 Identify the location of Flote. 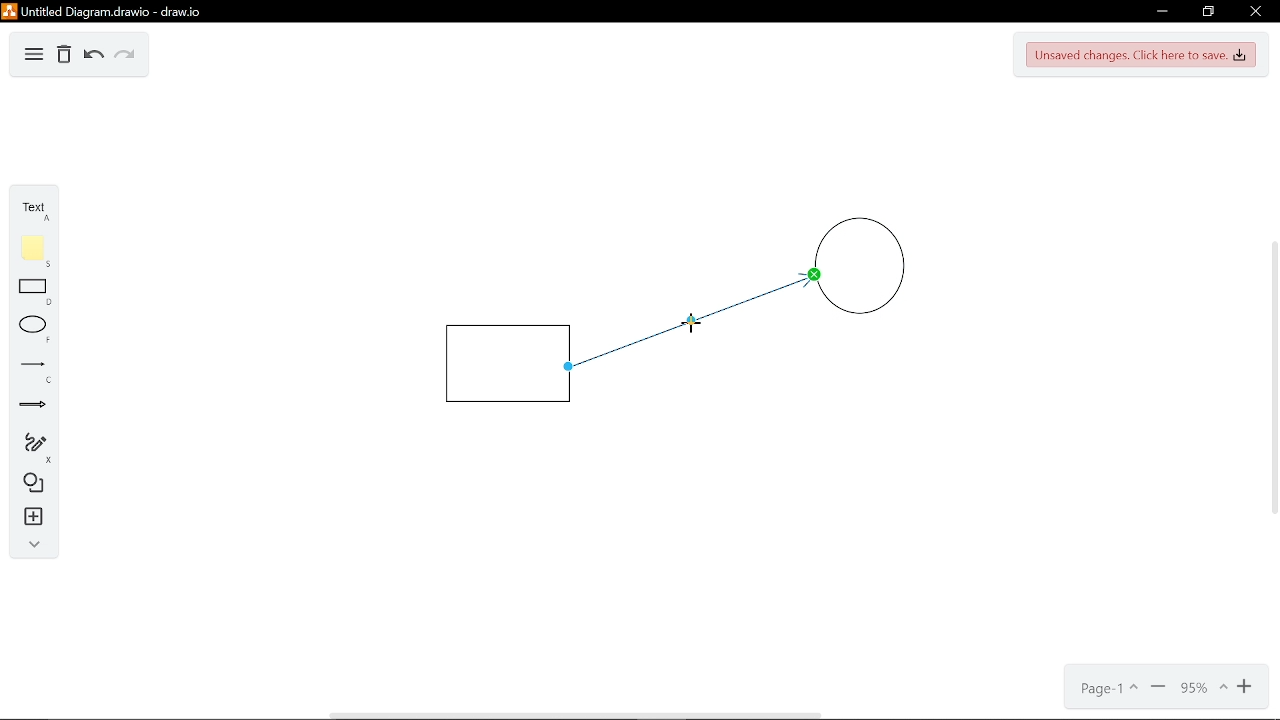
(30, 251).